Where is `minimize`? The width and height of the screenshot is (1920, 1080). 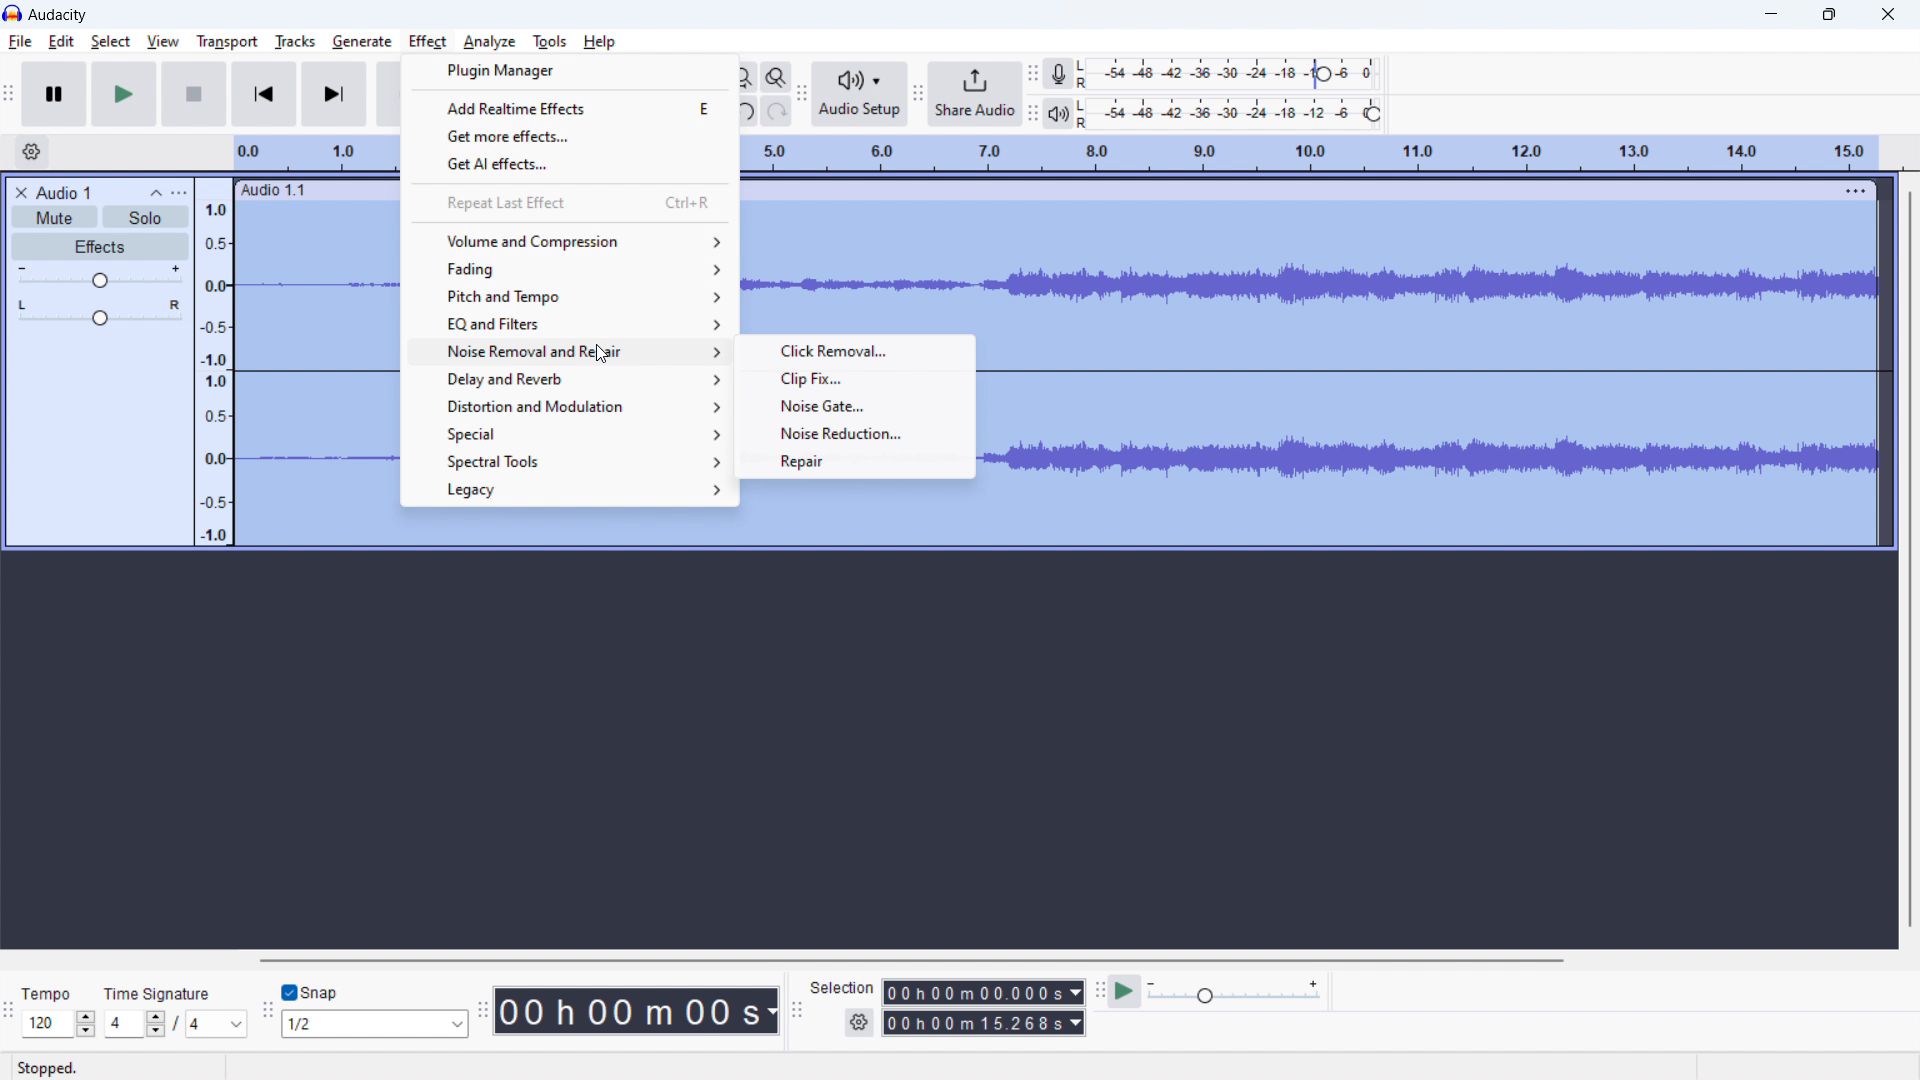
minimize is located at coordinates (1772, 17).